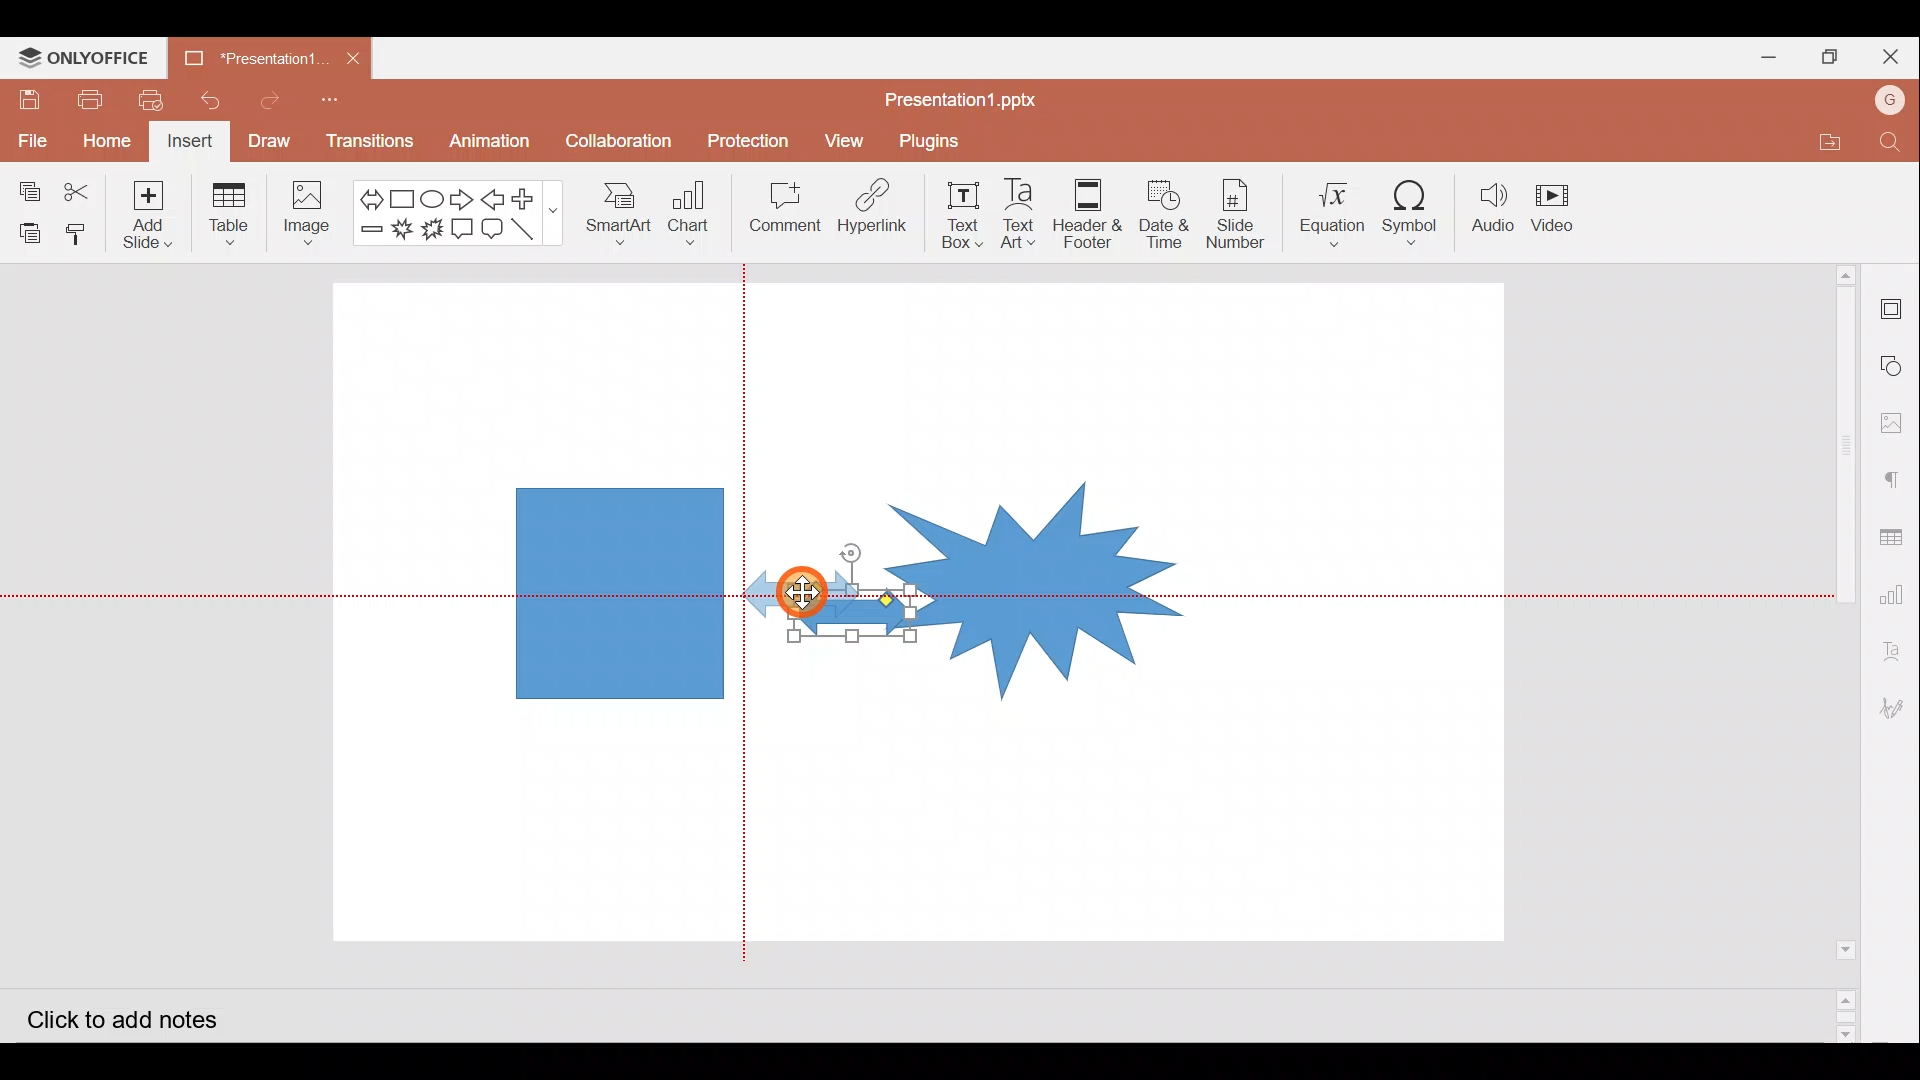  Describe the element at coordinates (25, 184) in the screenshot. I see `Copy` at that location.